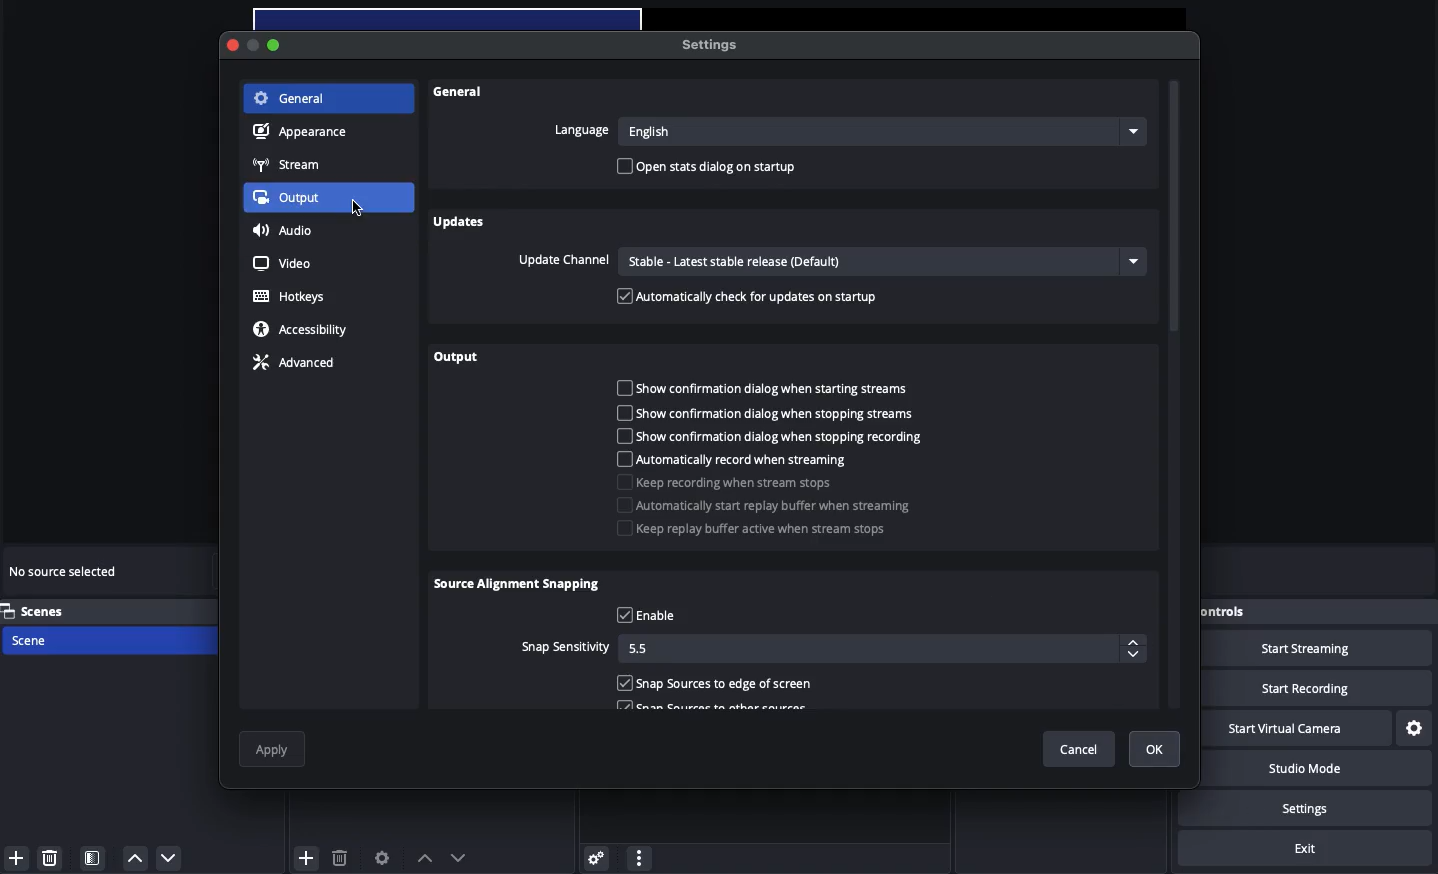 The image size is (1438, 874). What do you see at coordinates (304, 330) in the screenshot?
I see `Accessibility ` at bounding box center [304, 330].